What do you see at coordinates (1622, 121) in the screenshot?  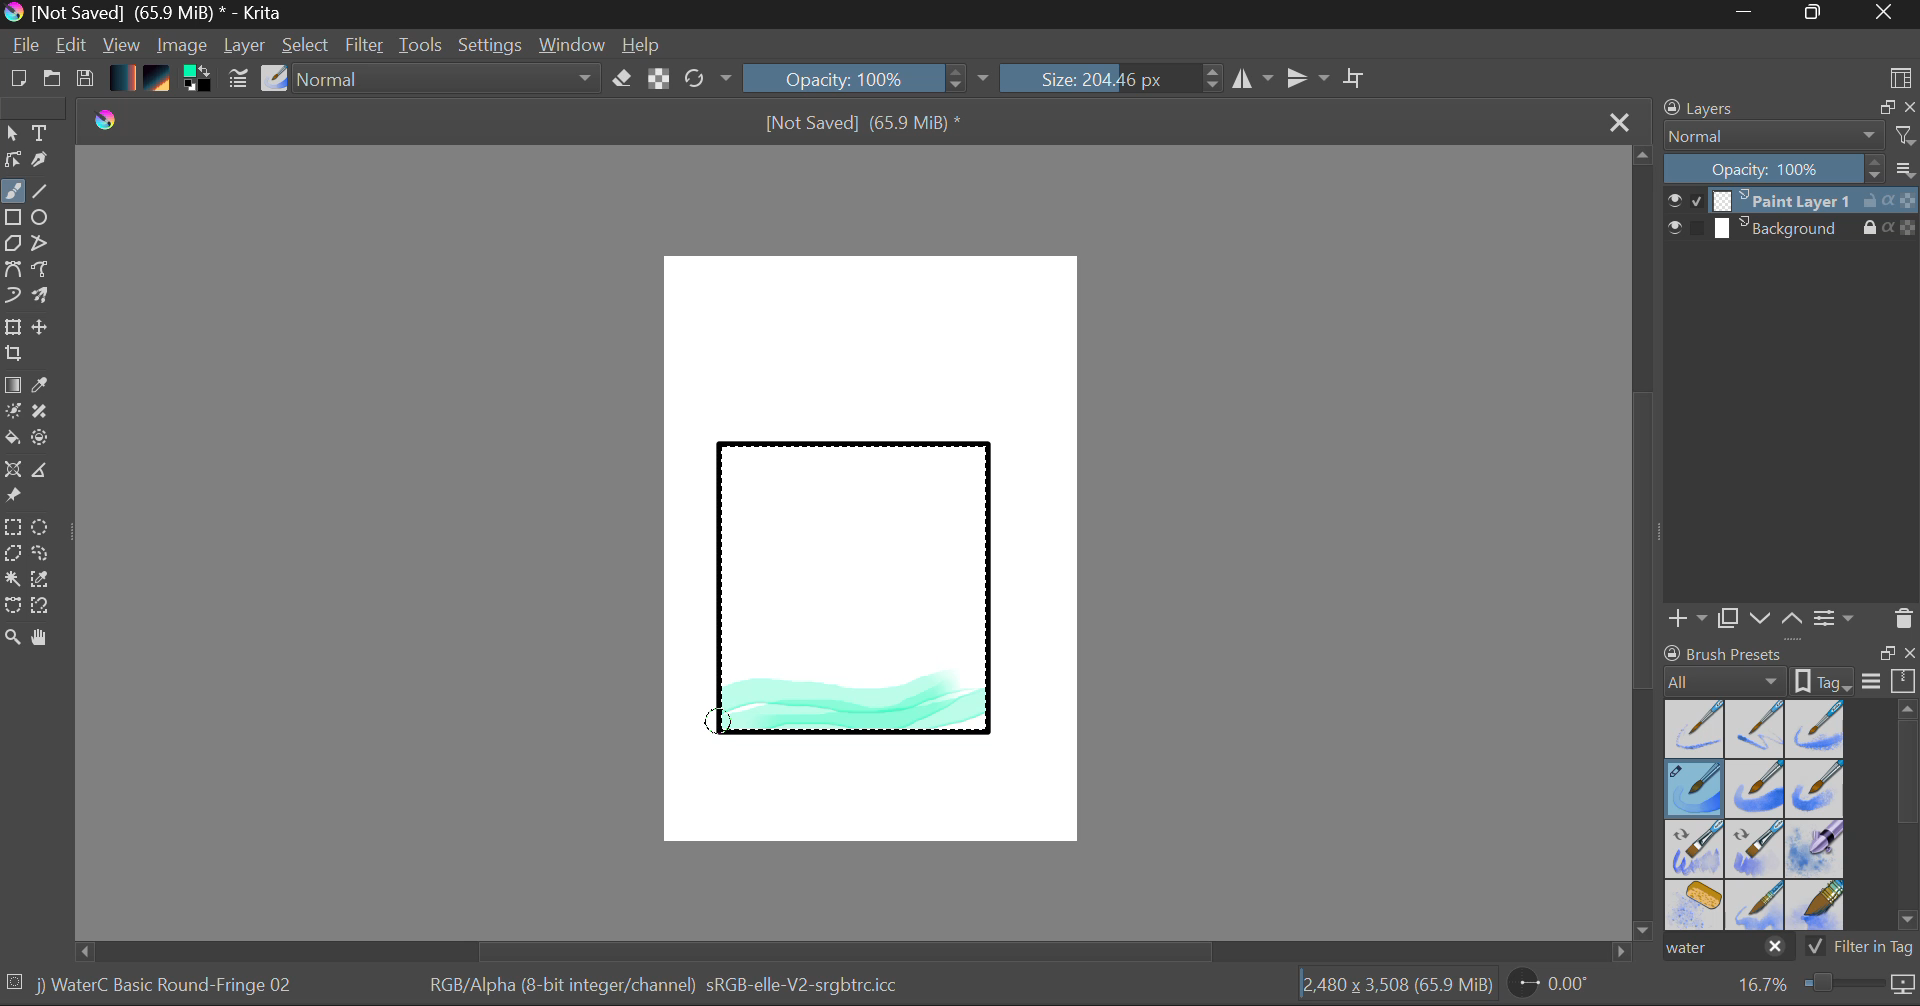 I see `Close` at bounding box center [1622, 121].